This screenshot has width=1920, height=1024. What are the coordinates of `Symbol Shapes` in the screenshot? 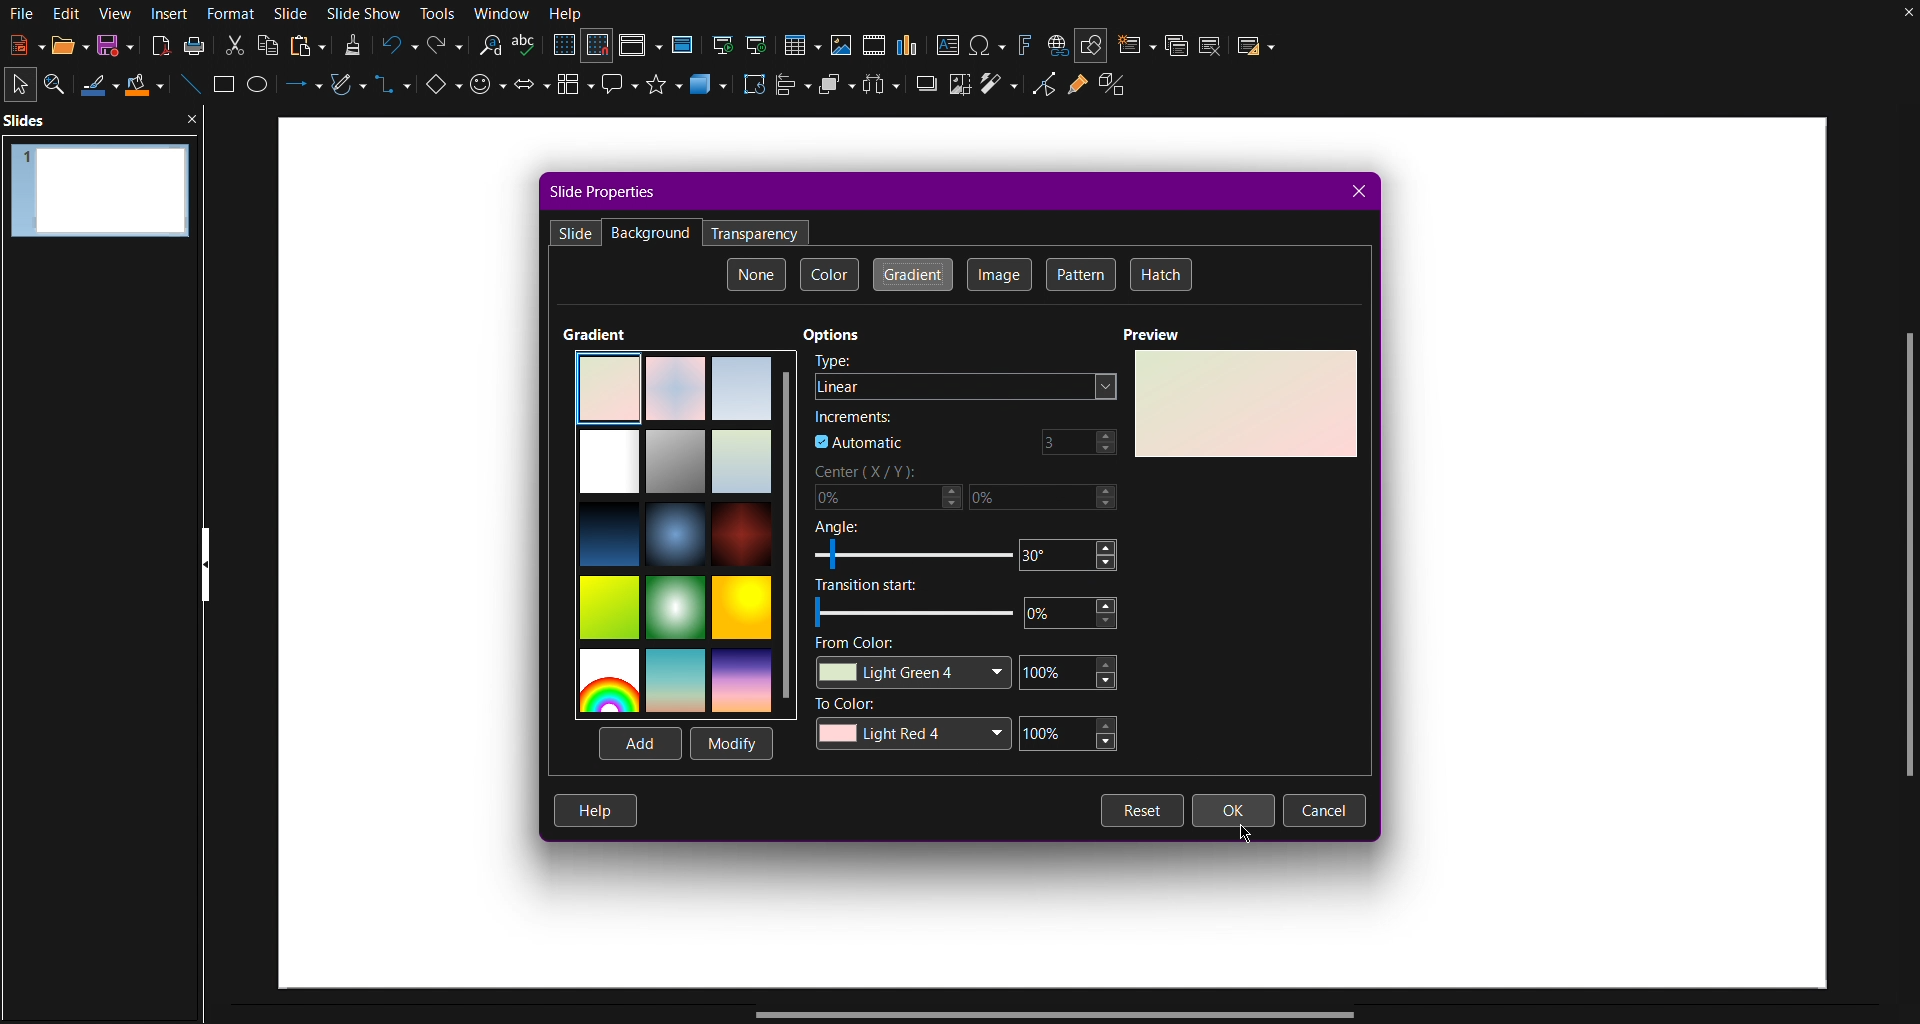 It's located at (487, 91).